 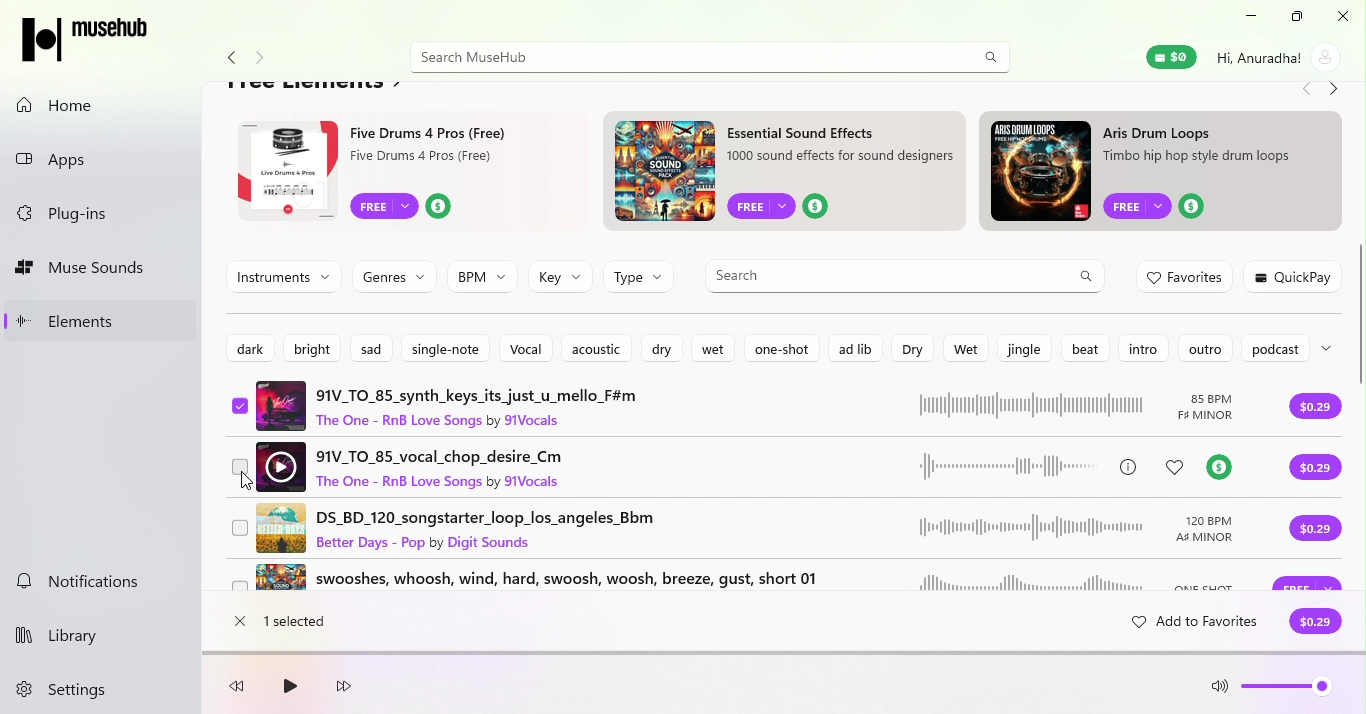 I want to click on Fast forward, so click(x=344, y=688).